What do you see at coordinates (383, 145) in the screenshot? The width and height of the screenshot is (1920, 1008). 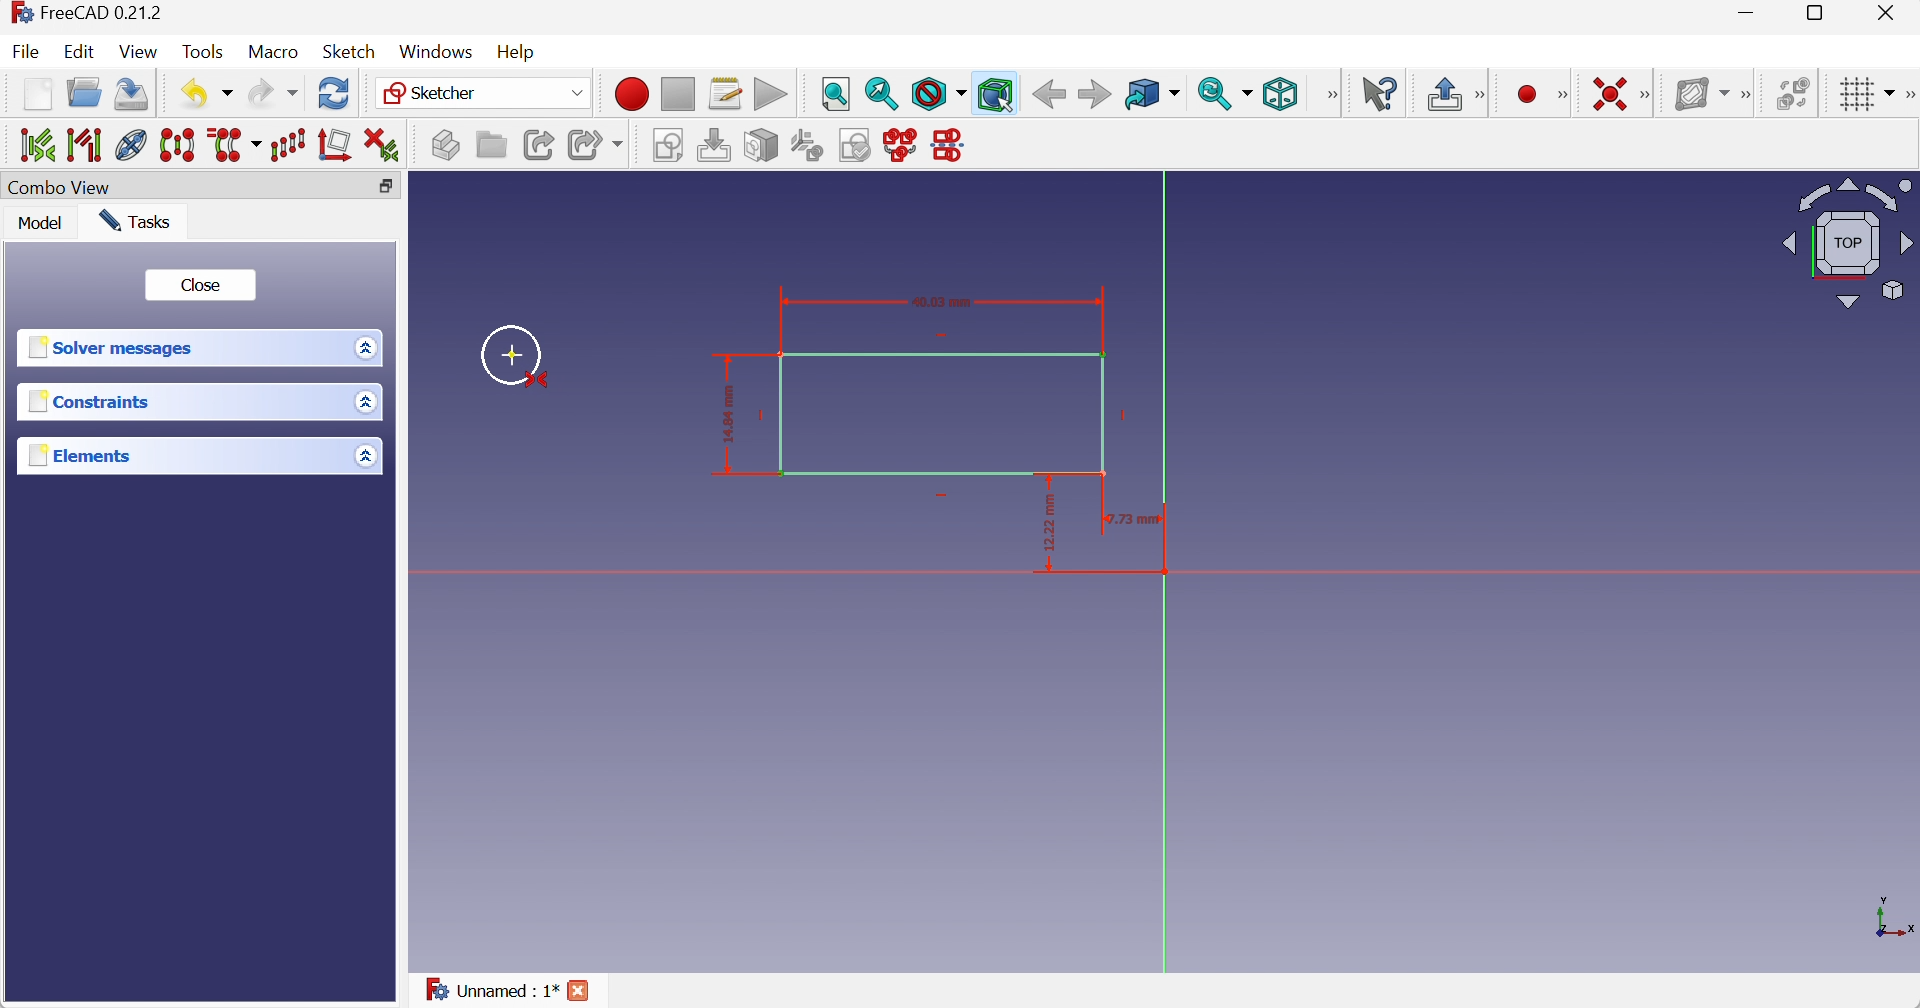 I see `Delete all constraints` at bounding box center [383, 145].